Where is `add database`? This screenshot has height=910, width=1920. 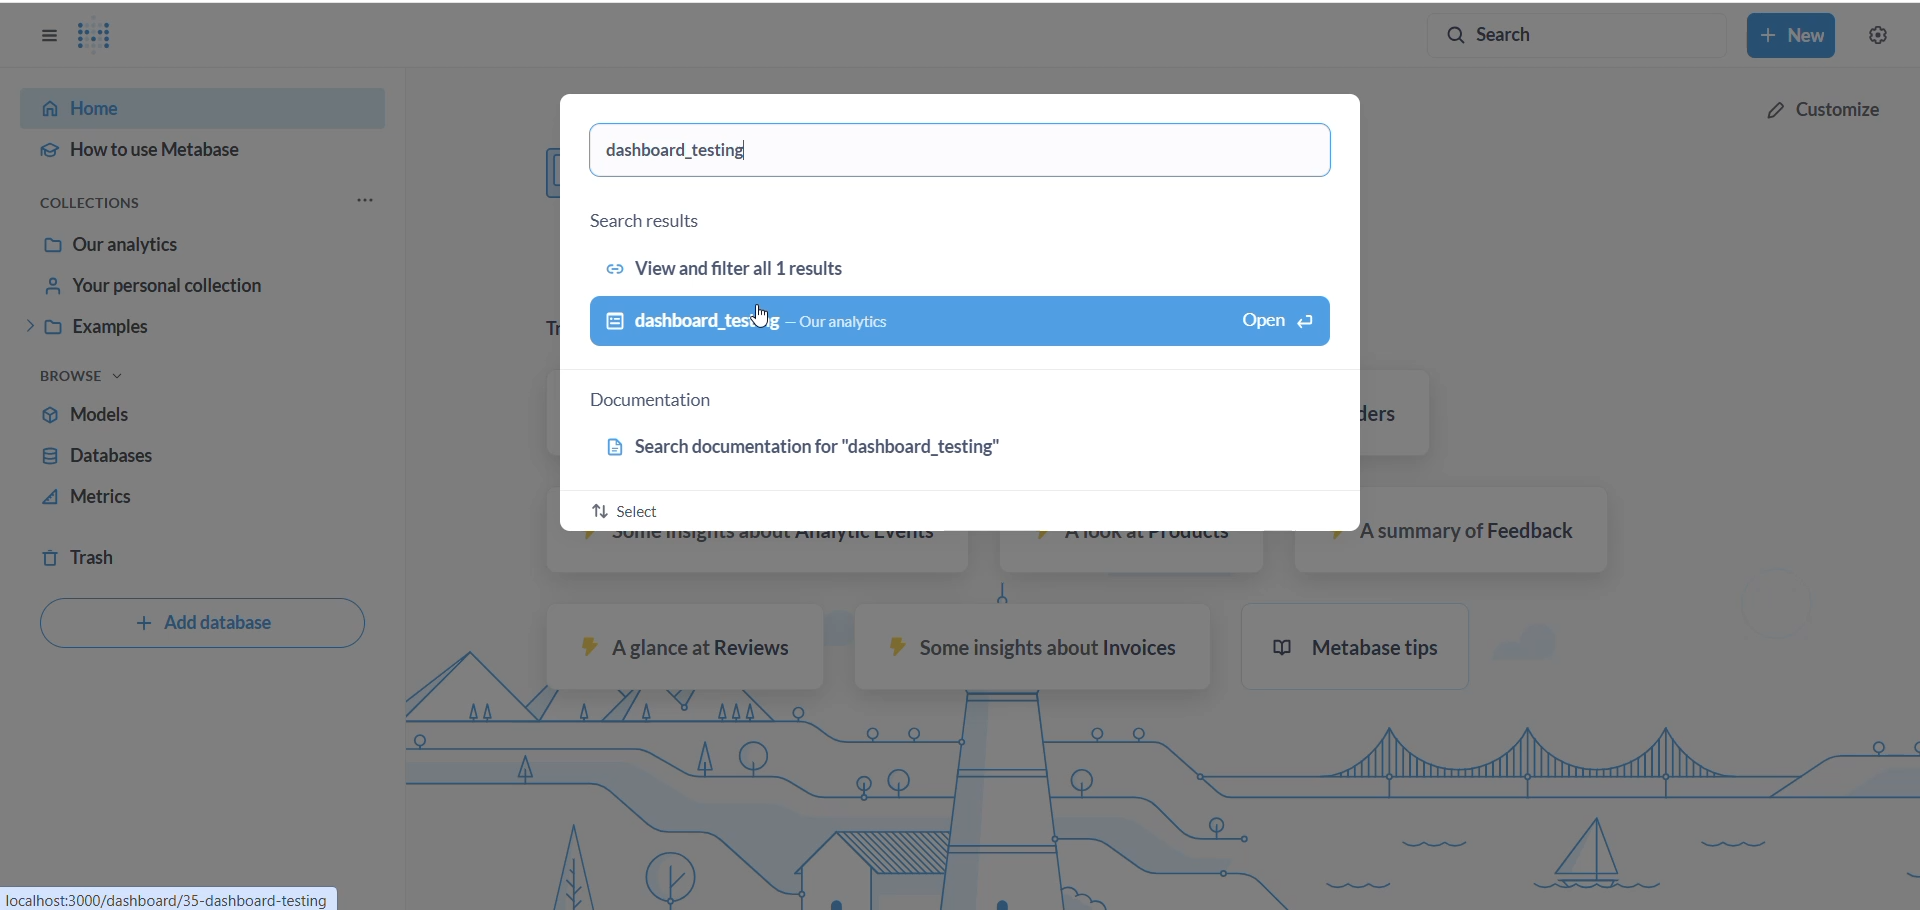
add database is located at coordinates (203, 625).